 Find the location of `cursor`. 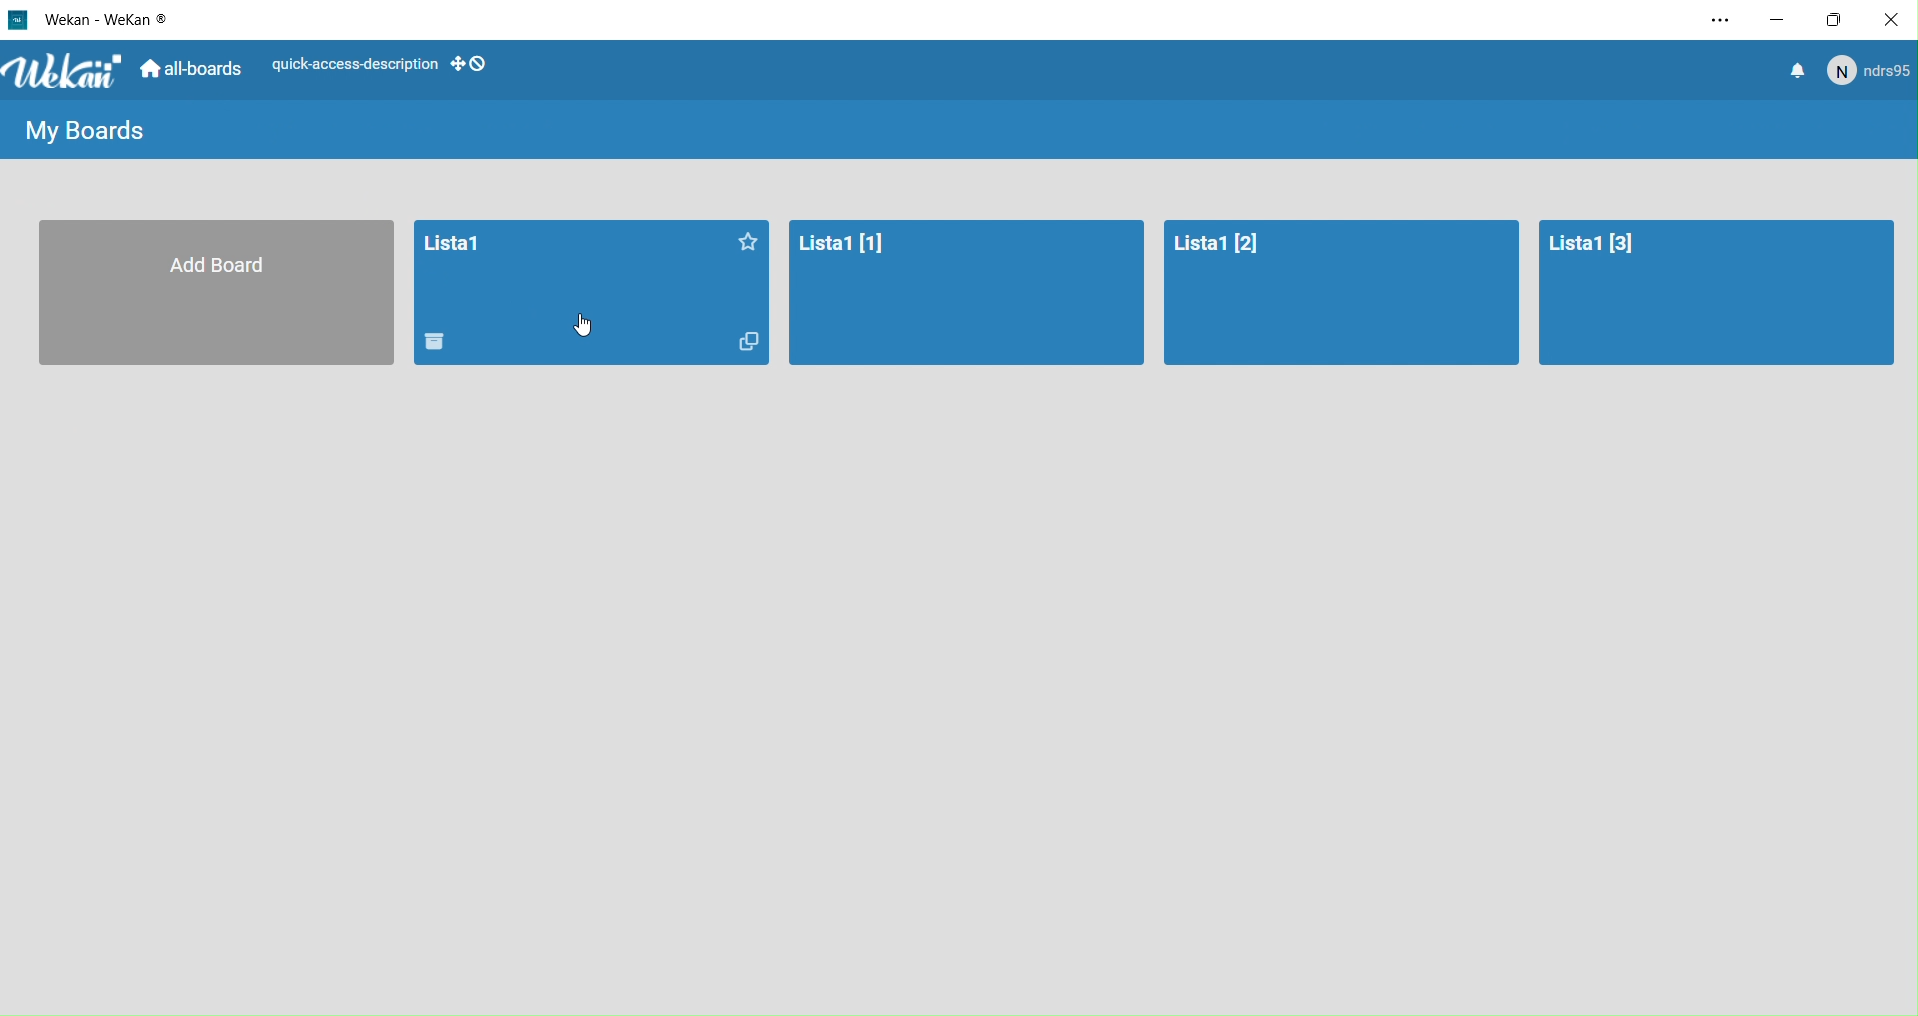

cursor is located at coordinates (587, 327).